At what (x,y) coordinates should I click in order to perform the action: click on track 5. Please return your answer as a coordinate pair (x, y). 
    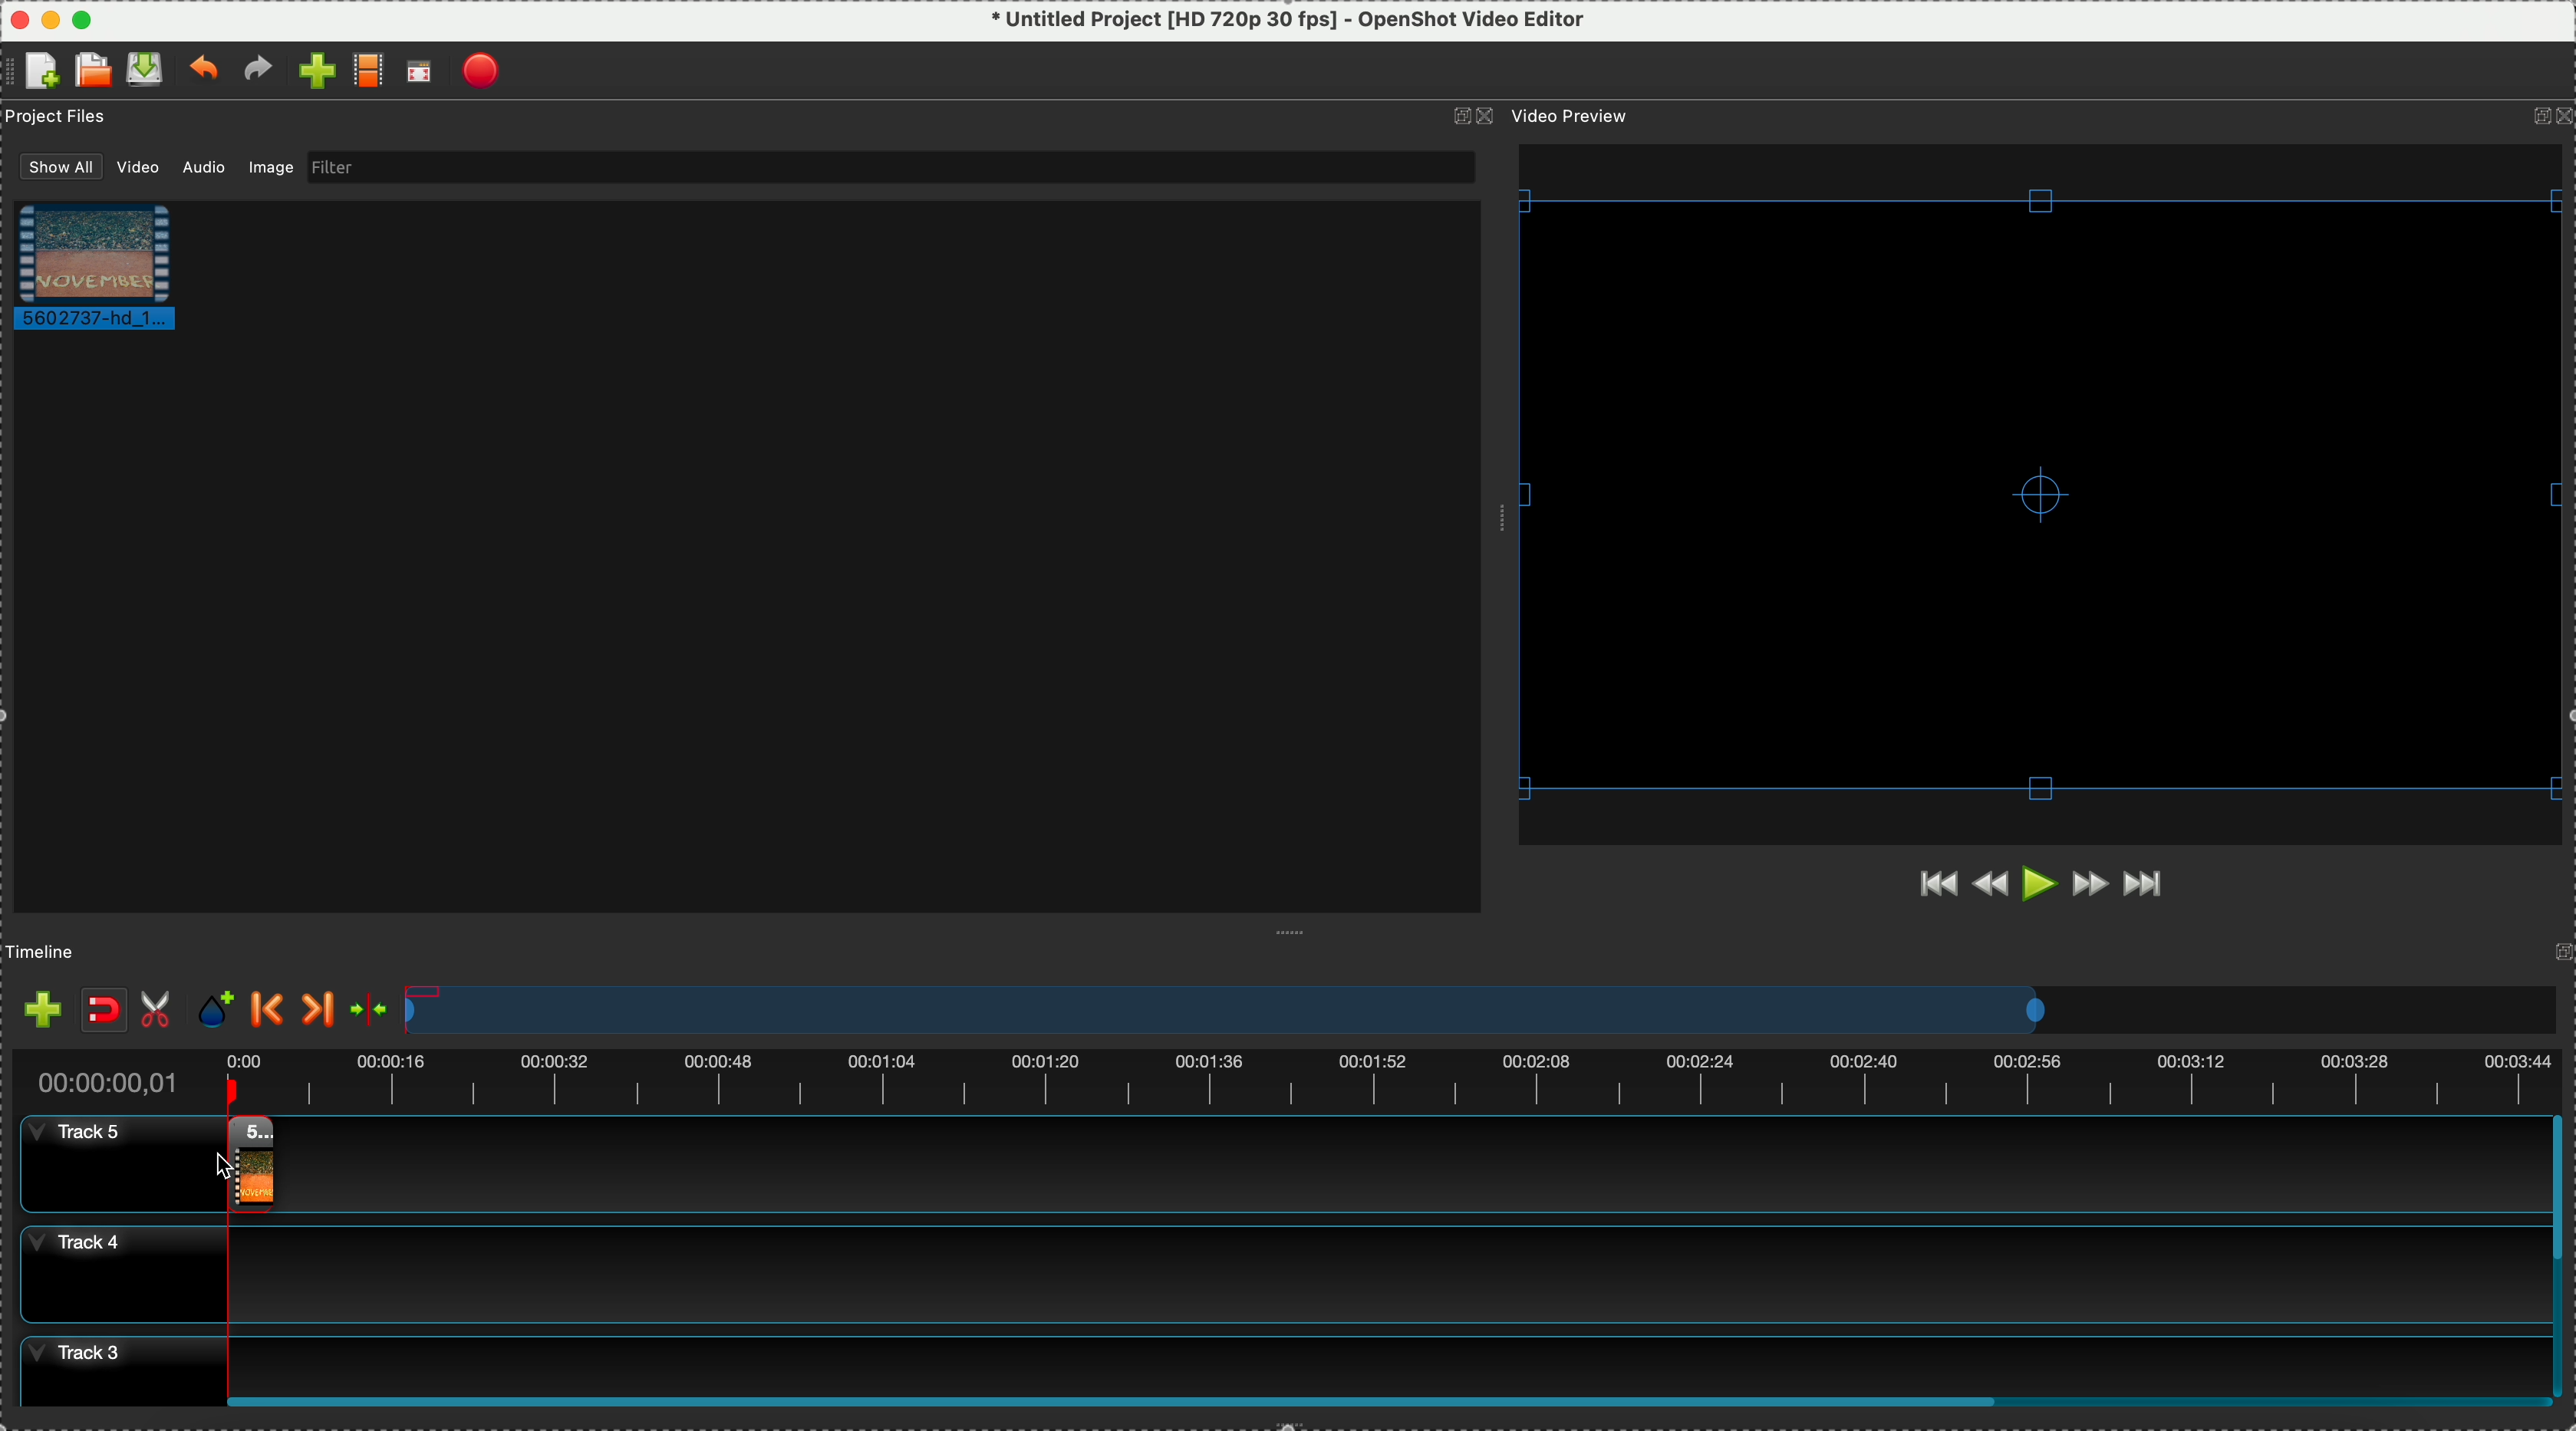
    Looking at the image, I should click on (1277, 1163).